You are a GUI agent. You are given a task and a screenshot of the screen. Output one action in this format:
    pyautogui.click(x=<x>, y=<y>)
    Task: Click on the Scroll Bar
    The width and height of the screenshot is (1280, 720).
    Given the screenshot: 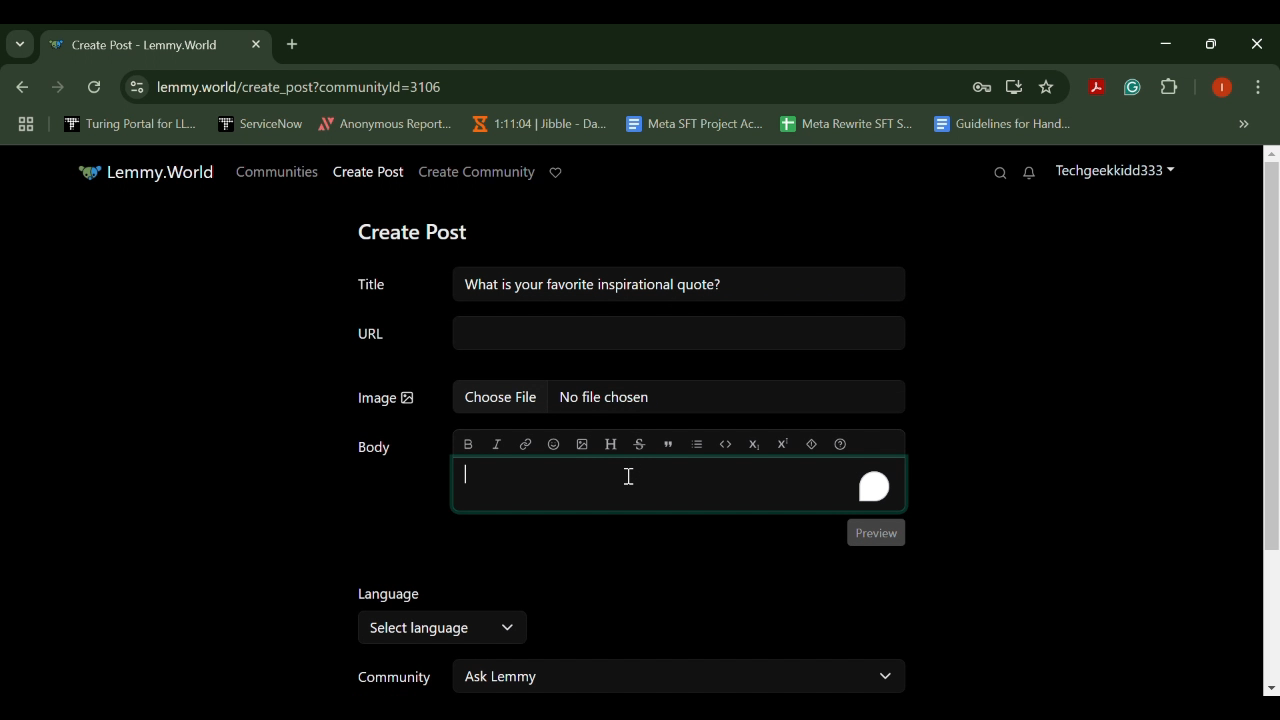 What is the action you would take?
    pyautogui.click(x=1272, y=419)
    